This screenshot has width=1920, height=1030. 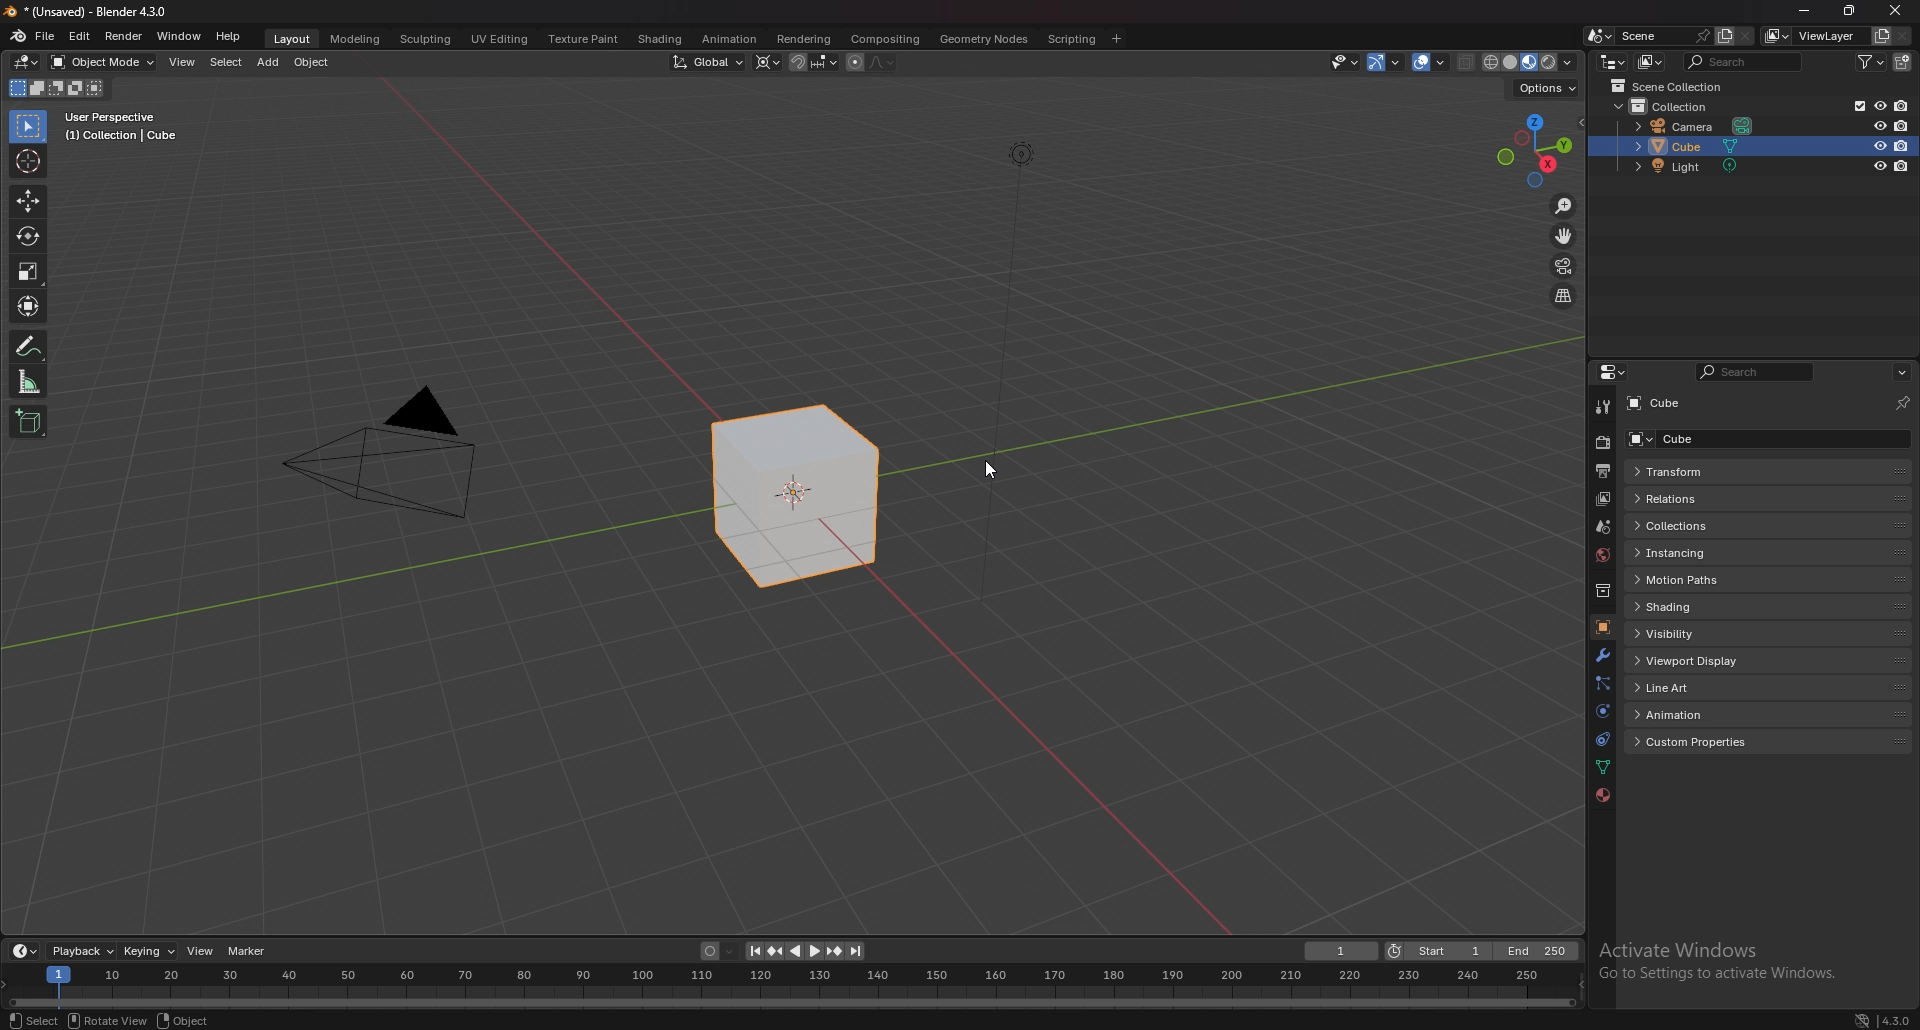 I want to click on scene, so click(x=1602, y=527).